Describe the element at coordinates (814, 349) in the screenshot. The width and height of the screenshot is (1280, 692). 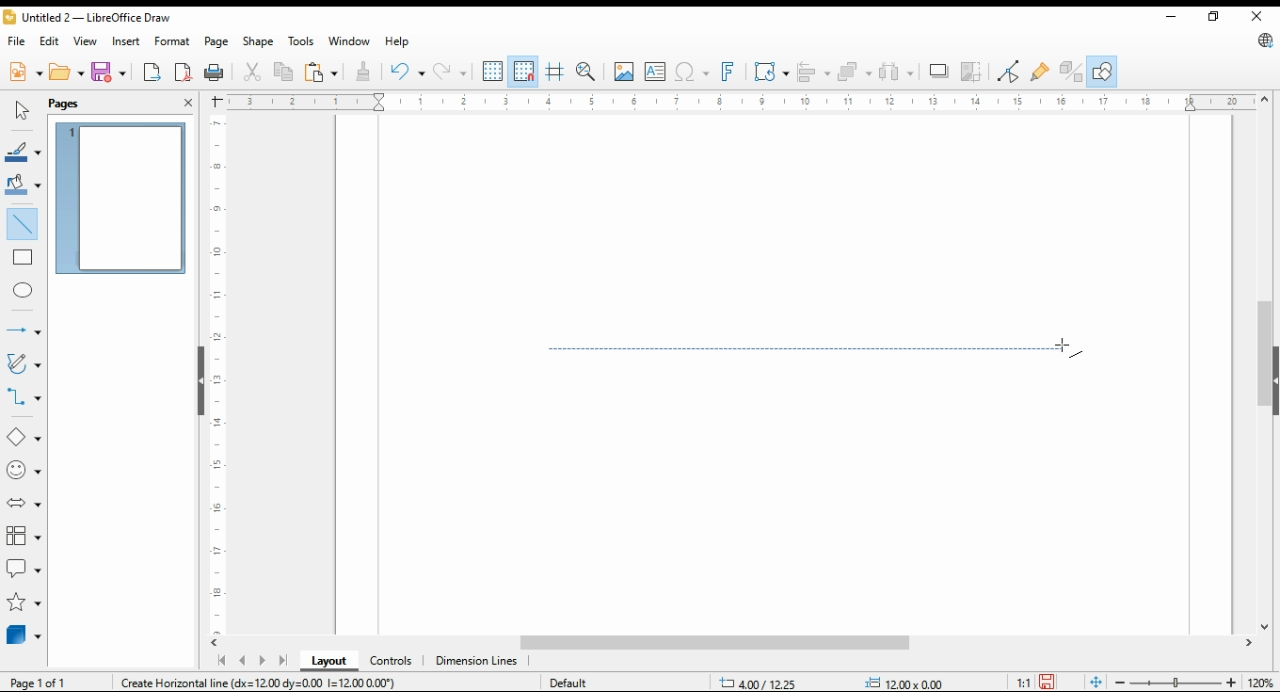
I see `dashed line` at that location.